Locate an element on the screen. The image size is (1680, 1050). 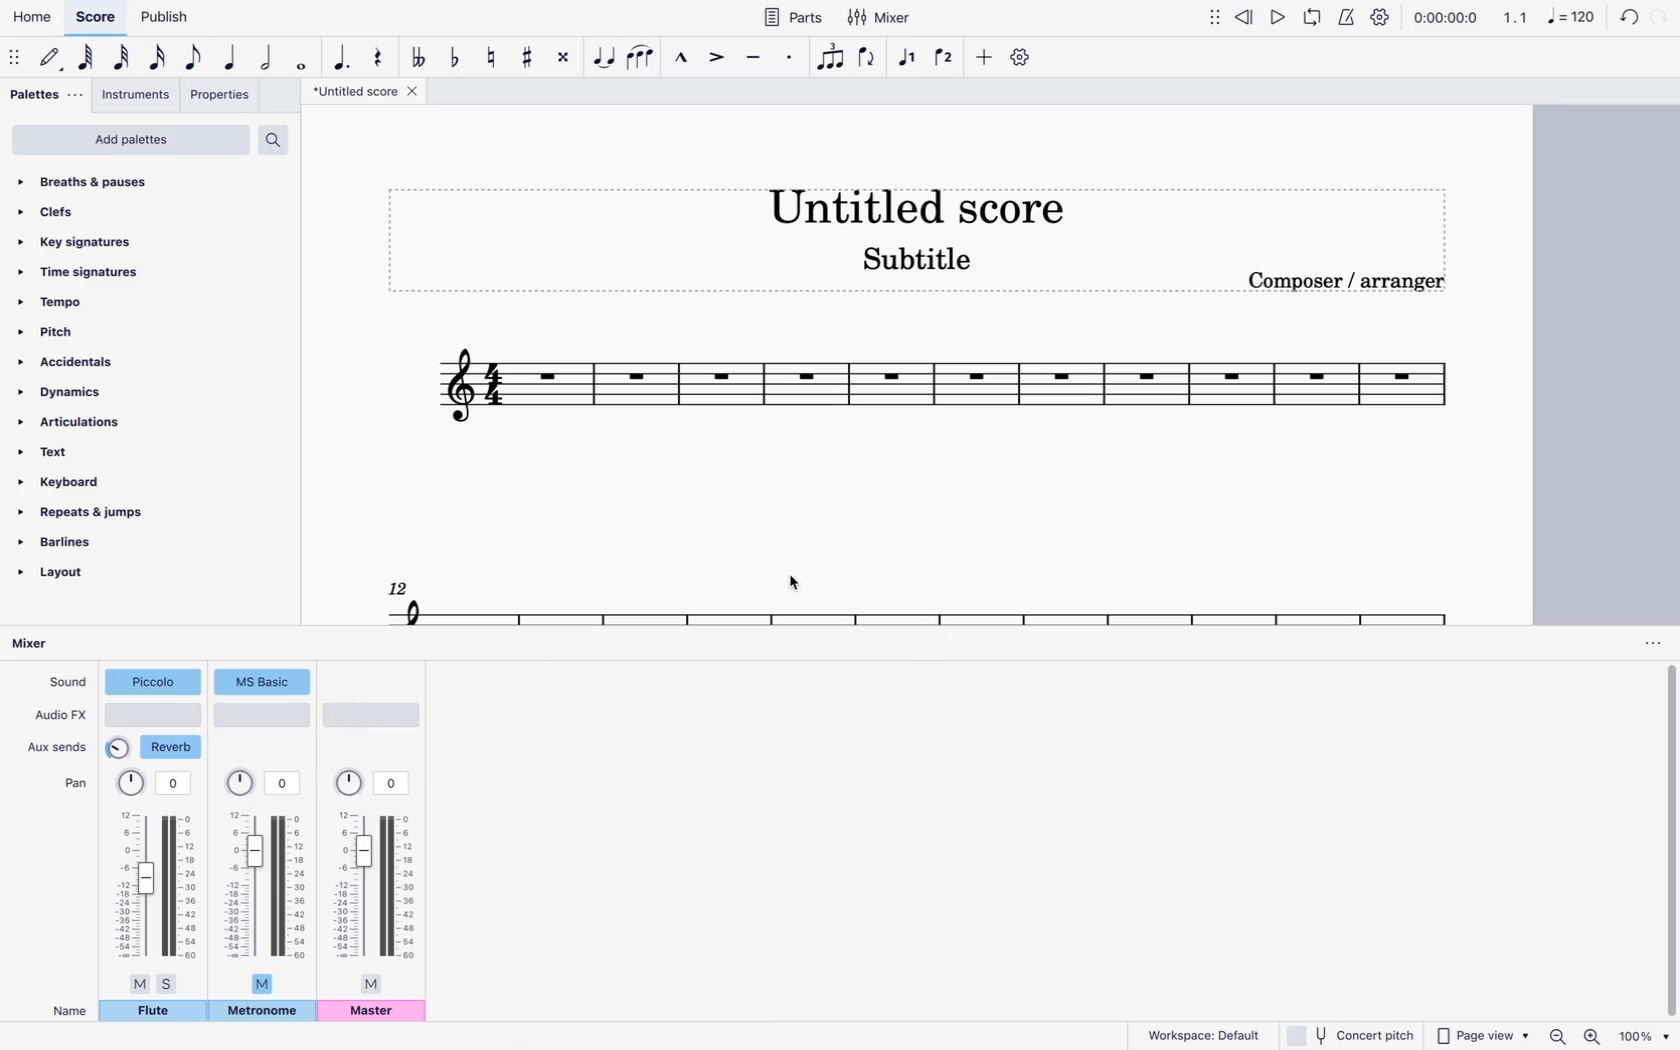
text is located at coordinates (74, 454).